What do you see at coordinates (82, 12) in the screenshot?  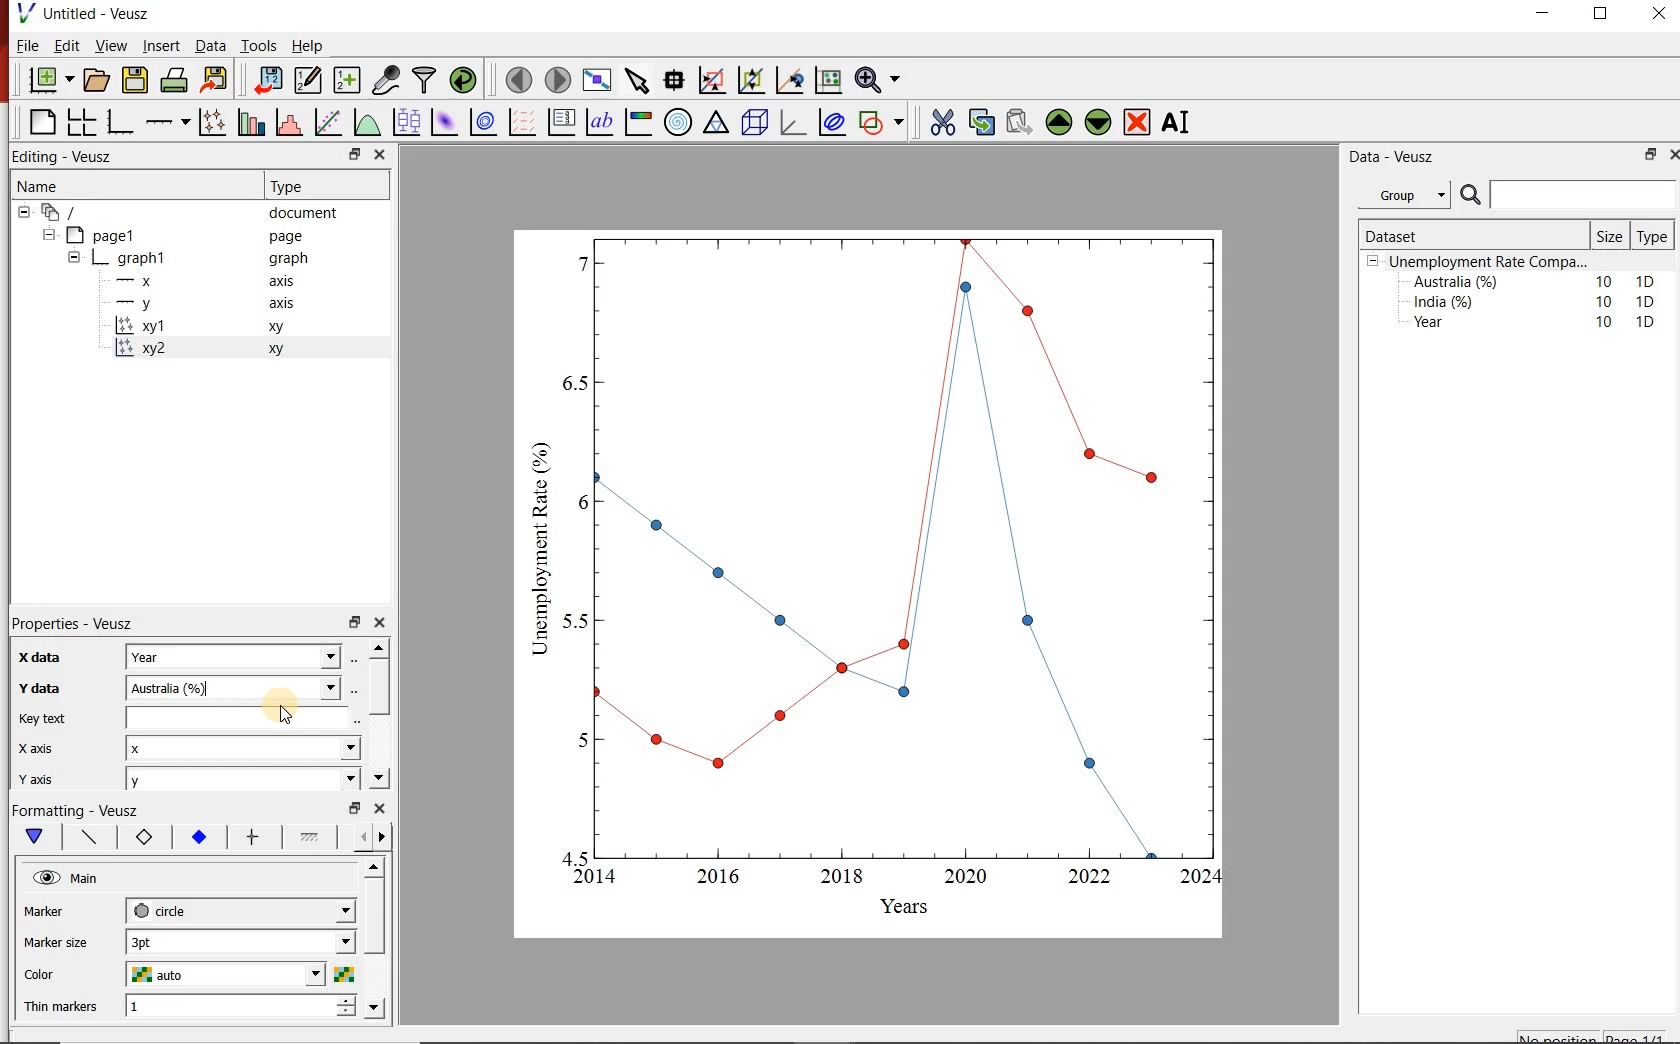 I see `Untitled - Veusz` at bounding box center [82, 12].